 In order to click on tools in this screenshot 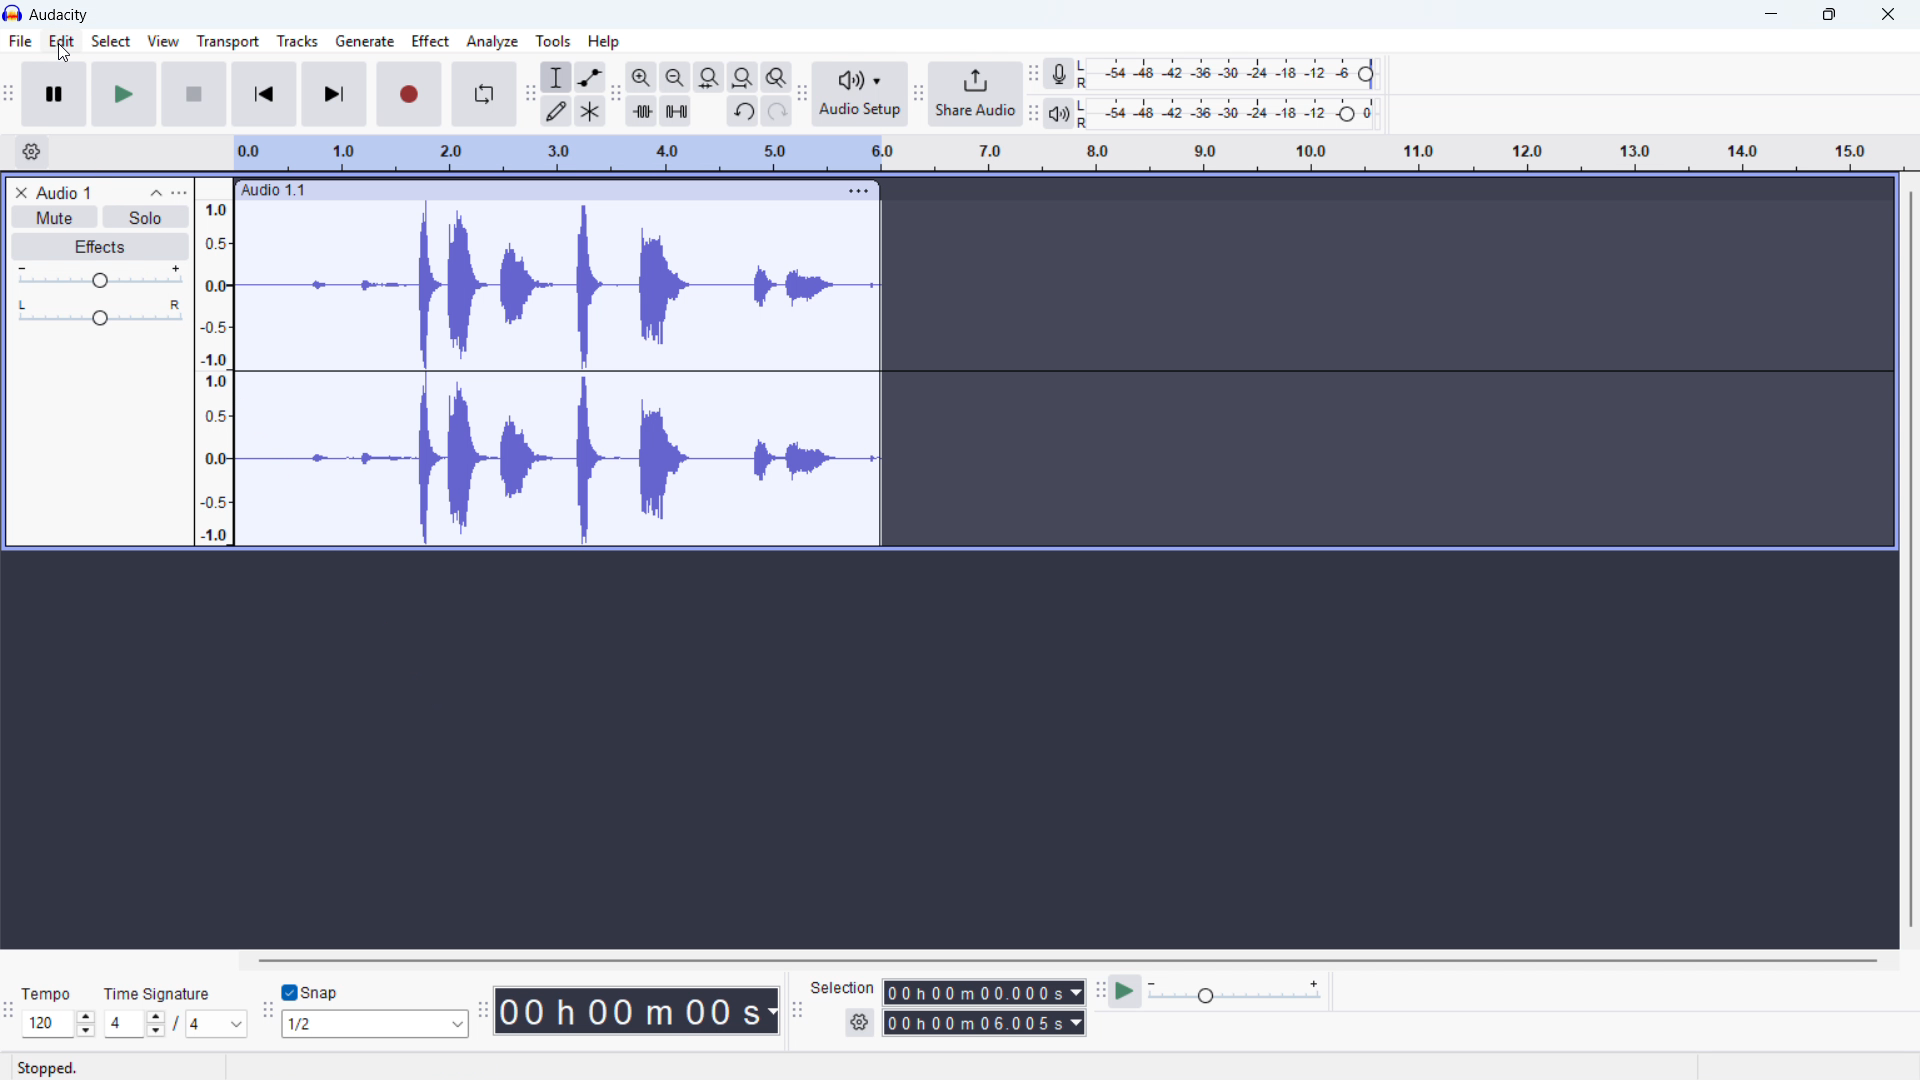, I will do `click(553, 40)`.